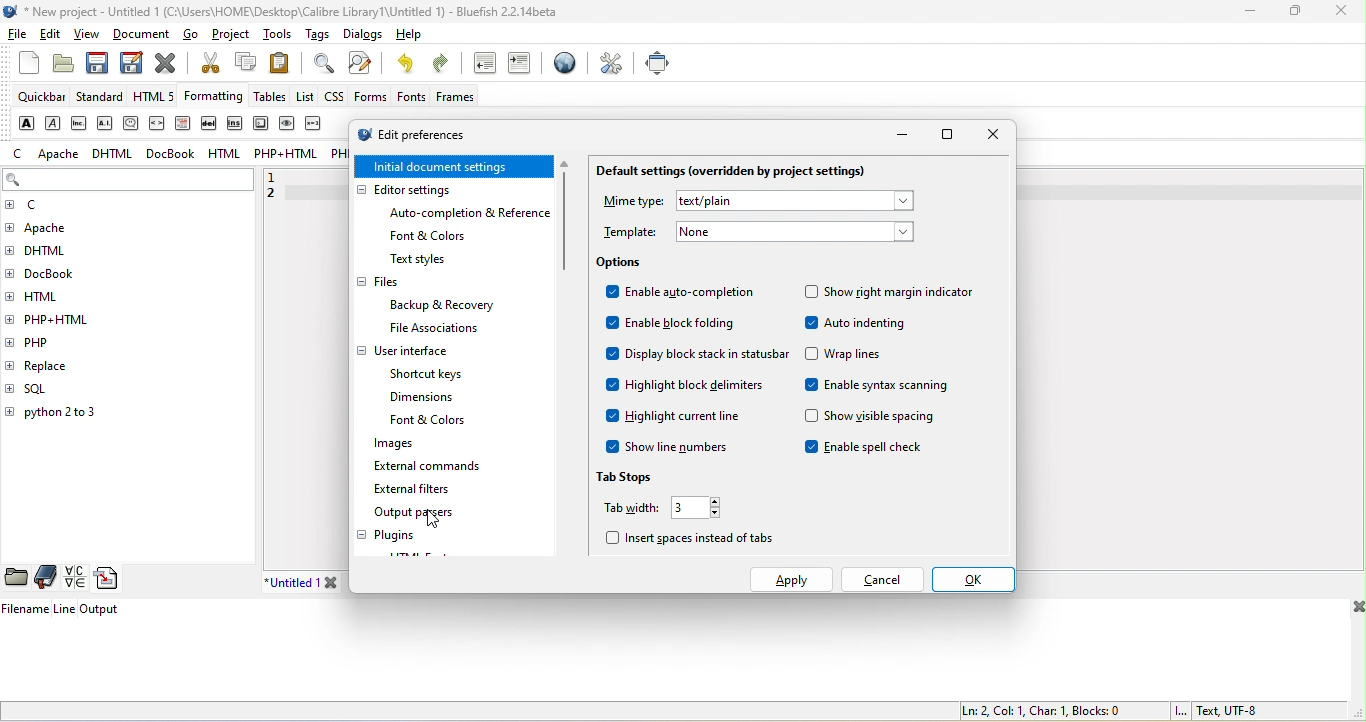 The image size is (1366, 722). I want to click on find, so click(320, 63).